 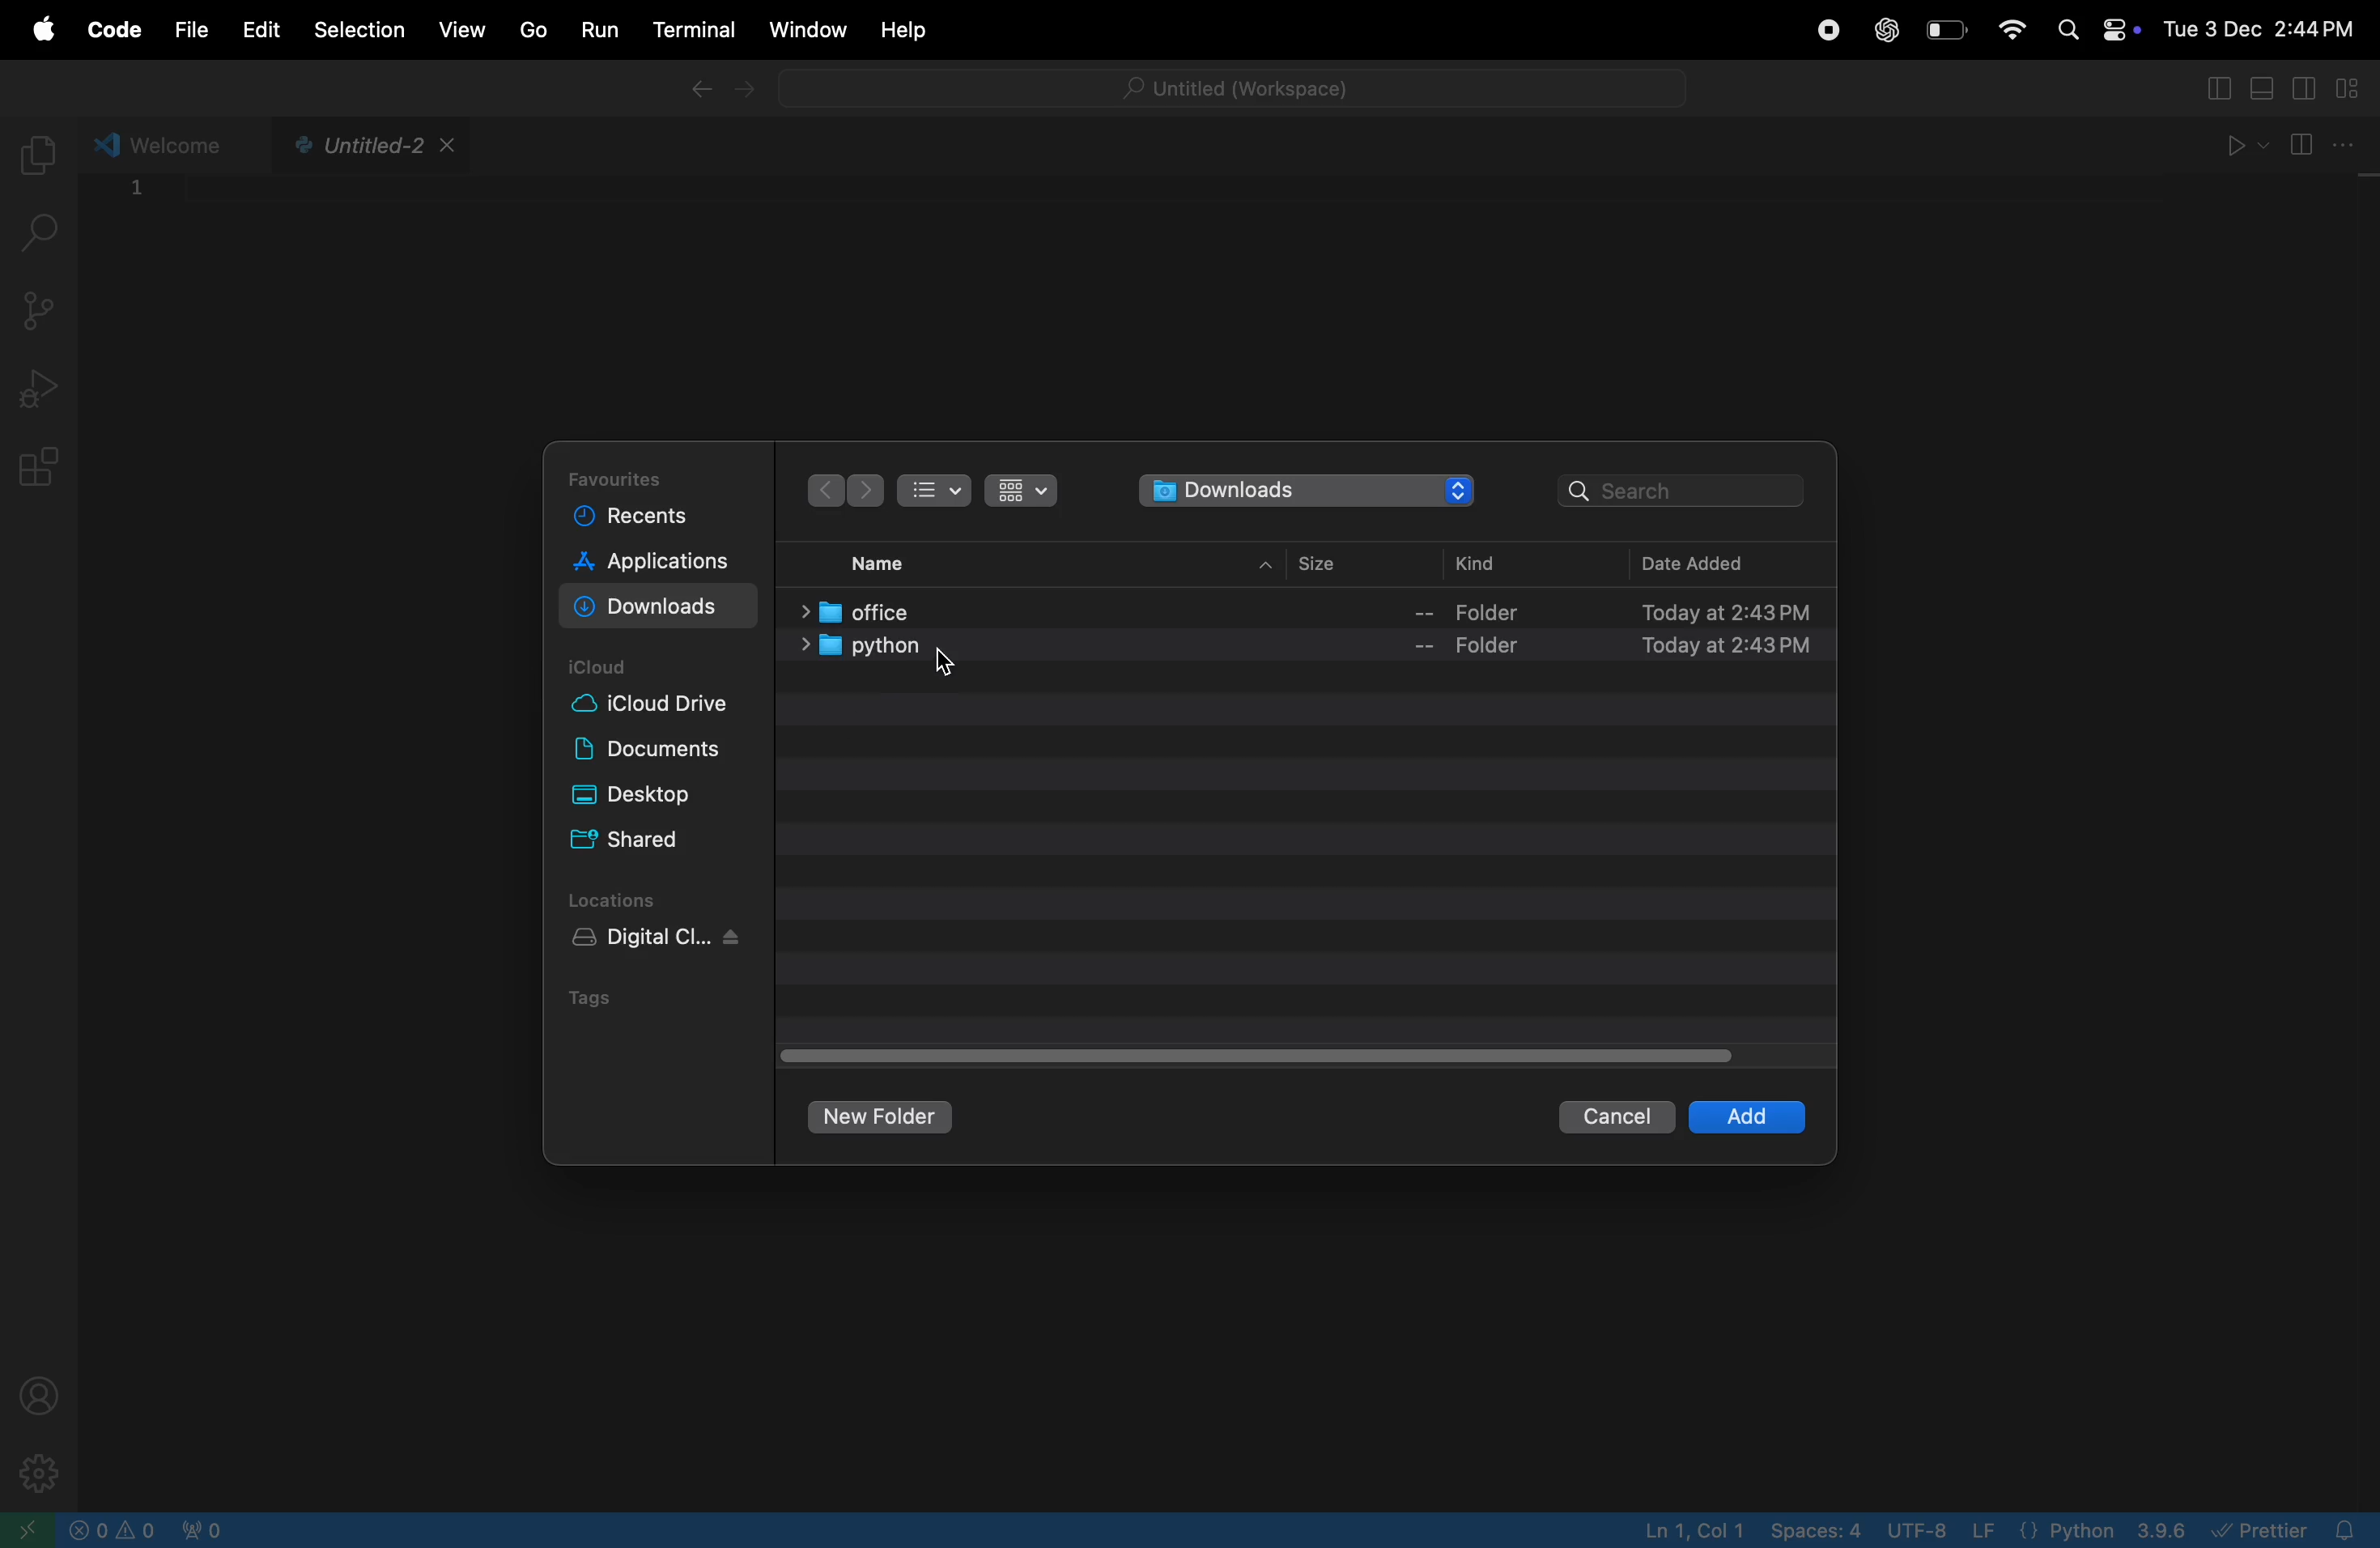 I want to click on window, so click(x=805, y=28).